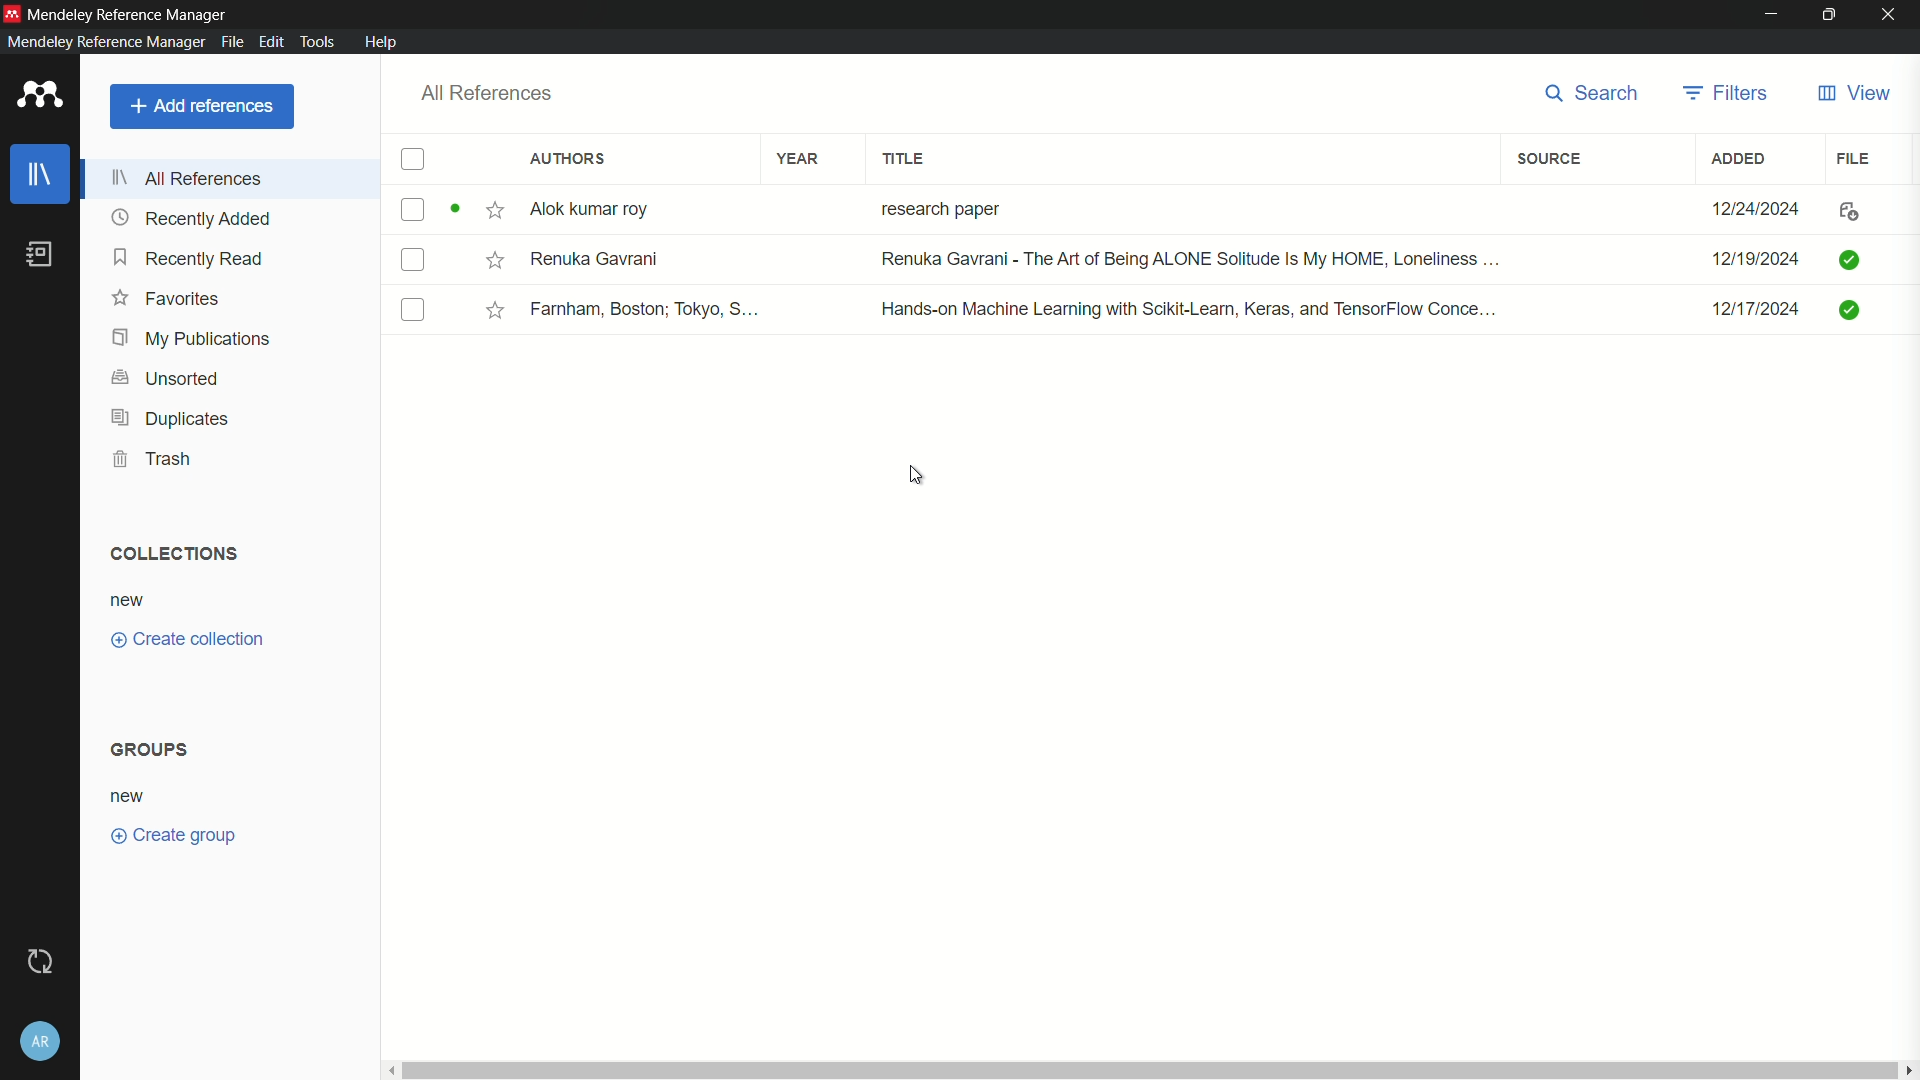 The image size is (1920, 1080). I want to click on book-2, so click(1210, 258).